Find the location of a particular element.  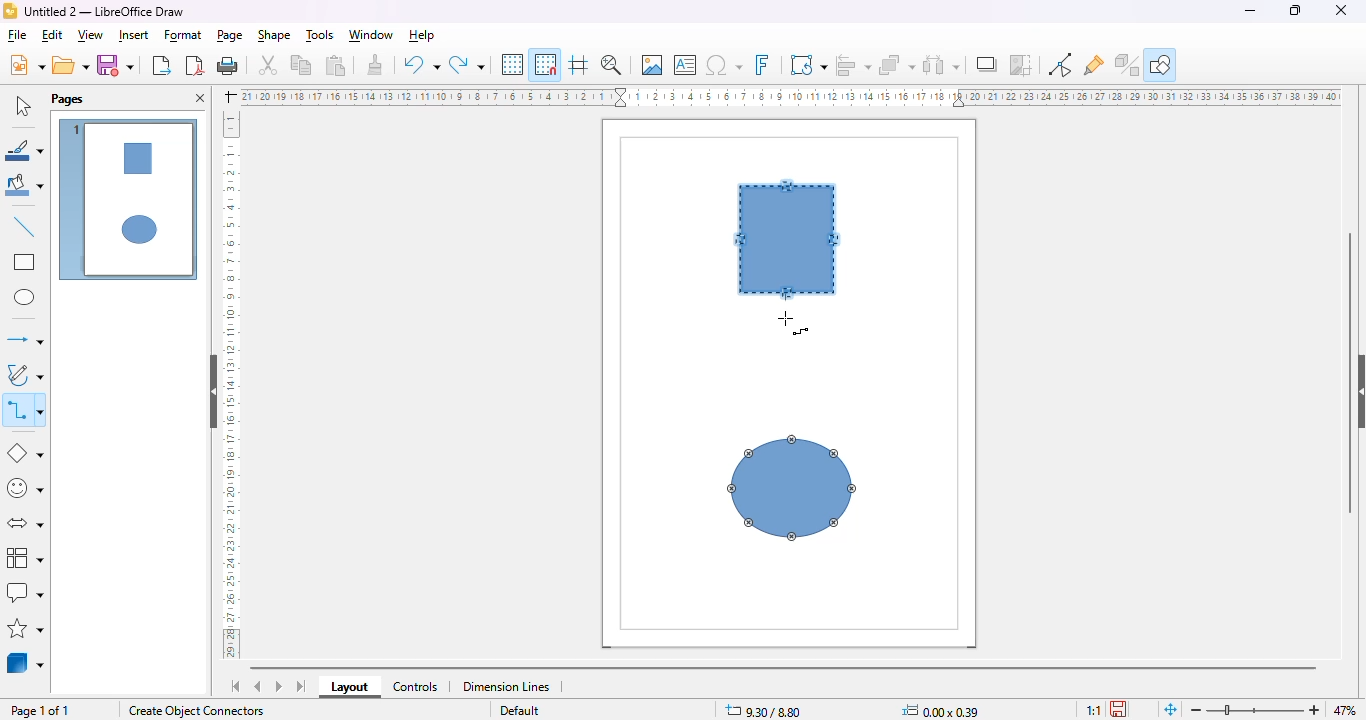

3D objects is located at coordinates (26, 662).